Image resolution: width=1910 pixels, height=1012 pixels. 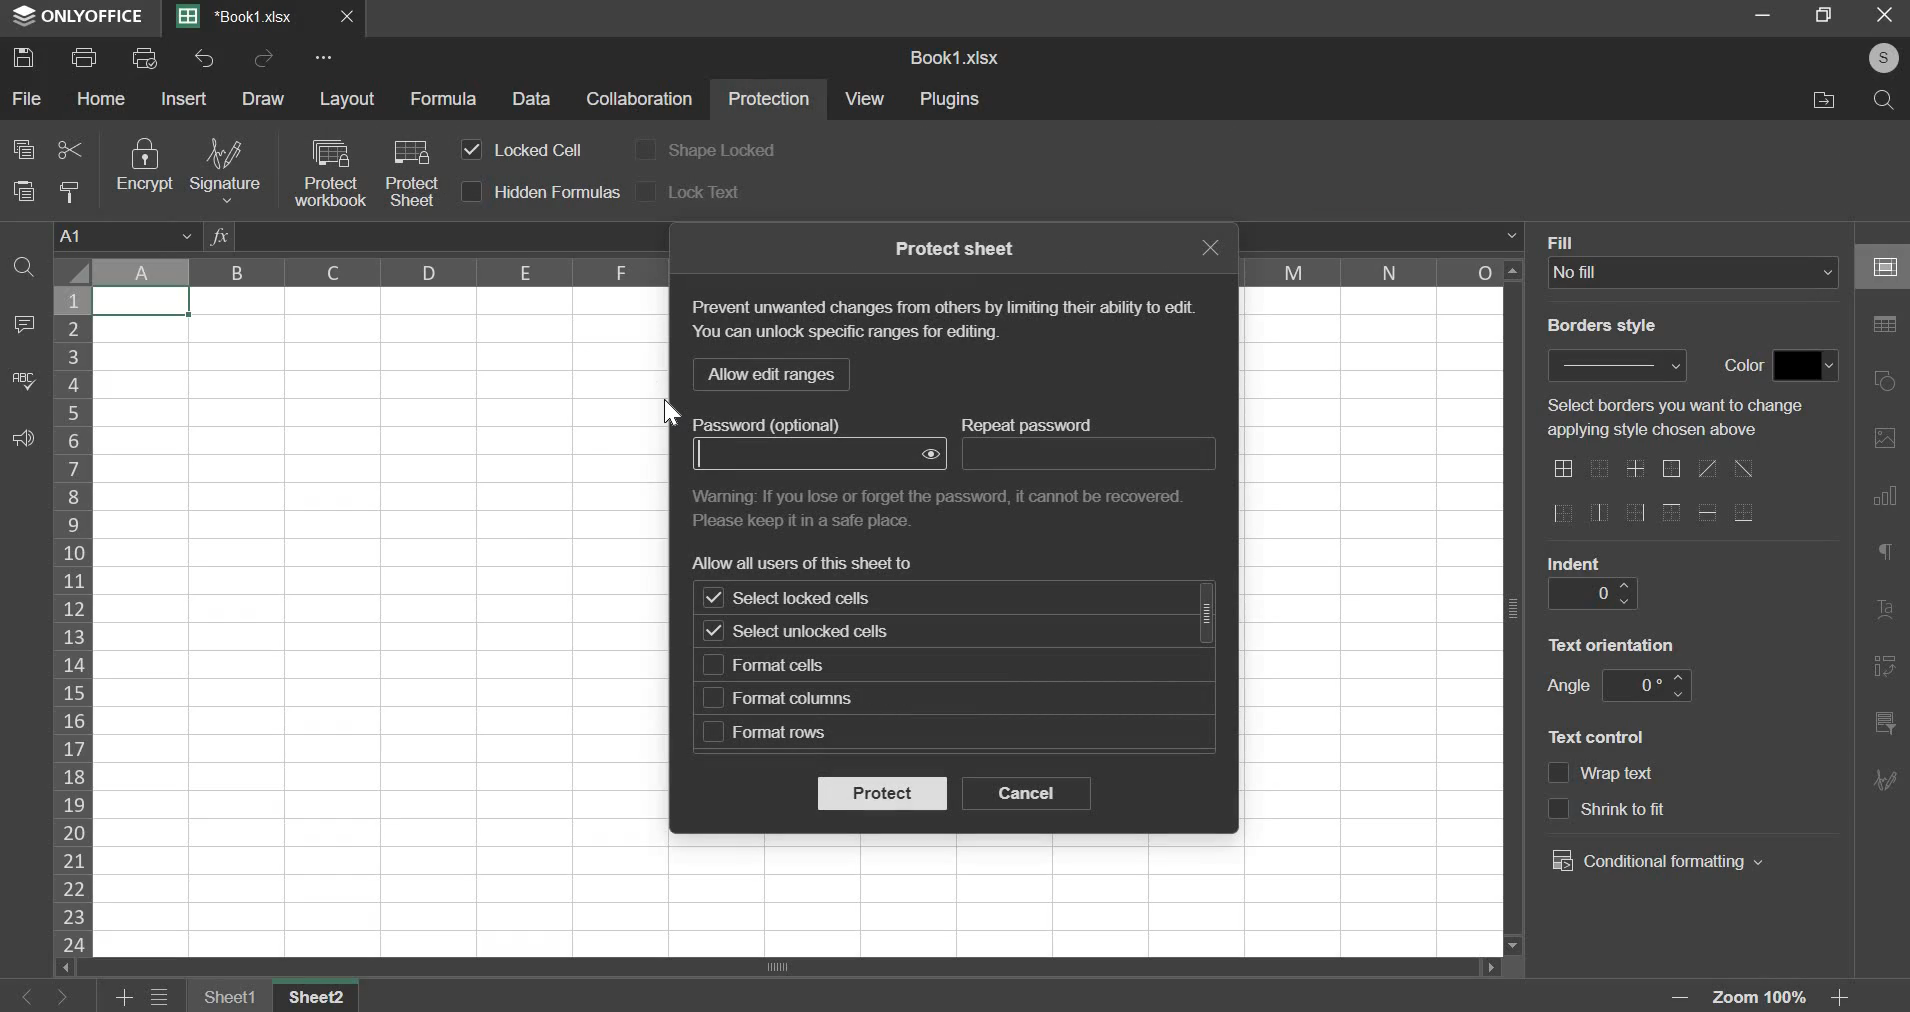 What do you see at coordinates (1599, 513) in the screenshot?
I see `border options` at bounding box center [1599, 513].